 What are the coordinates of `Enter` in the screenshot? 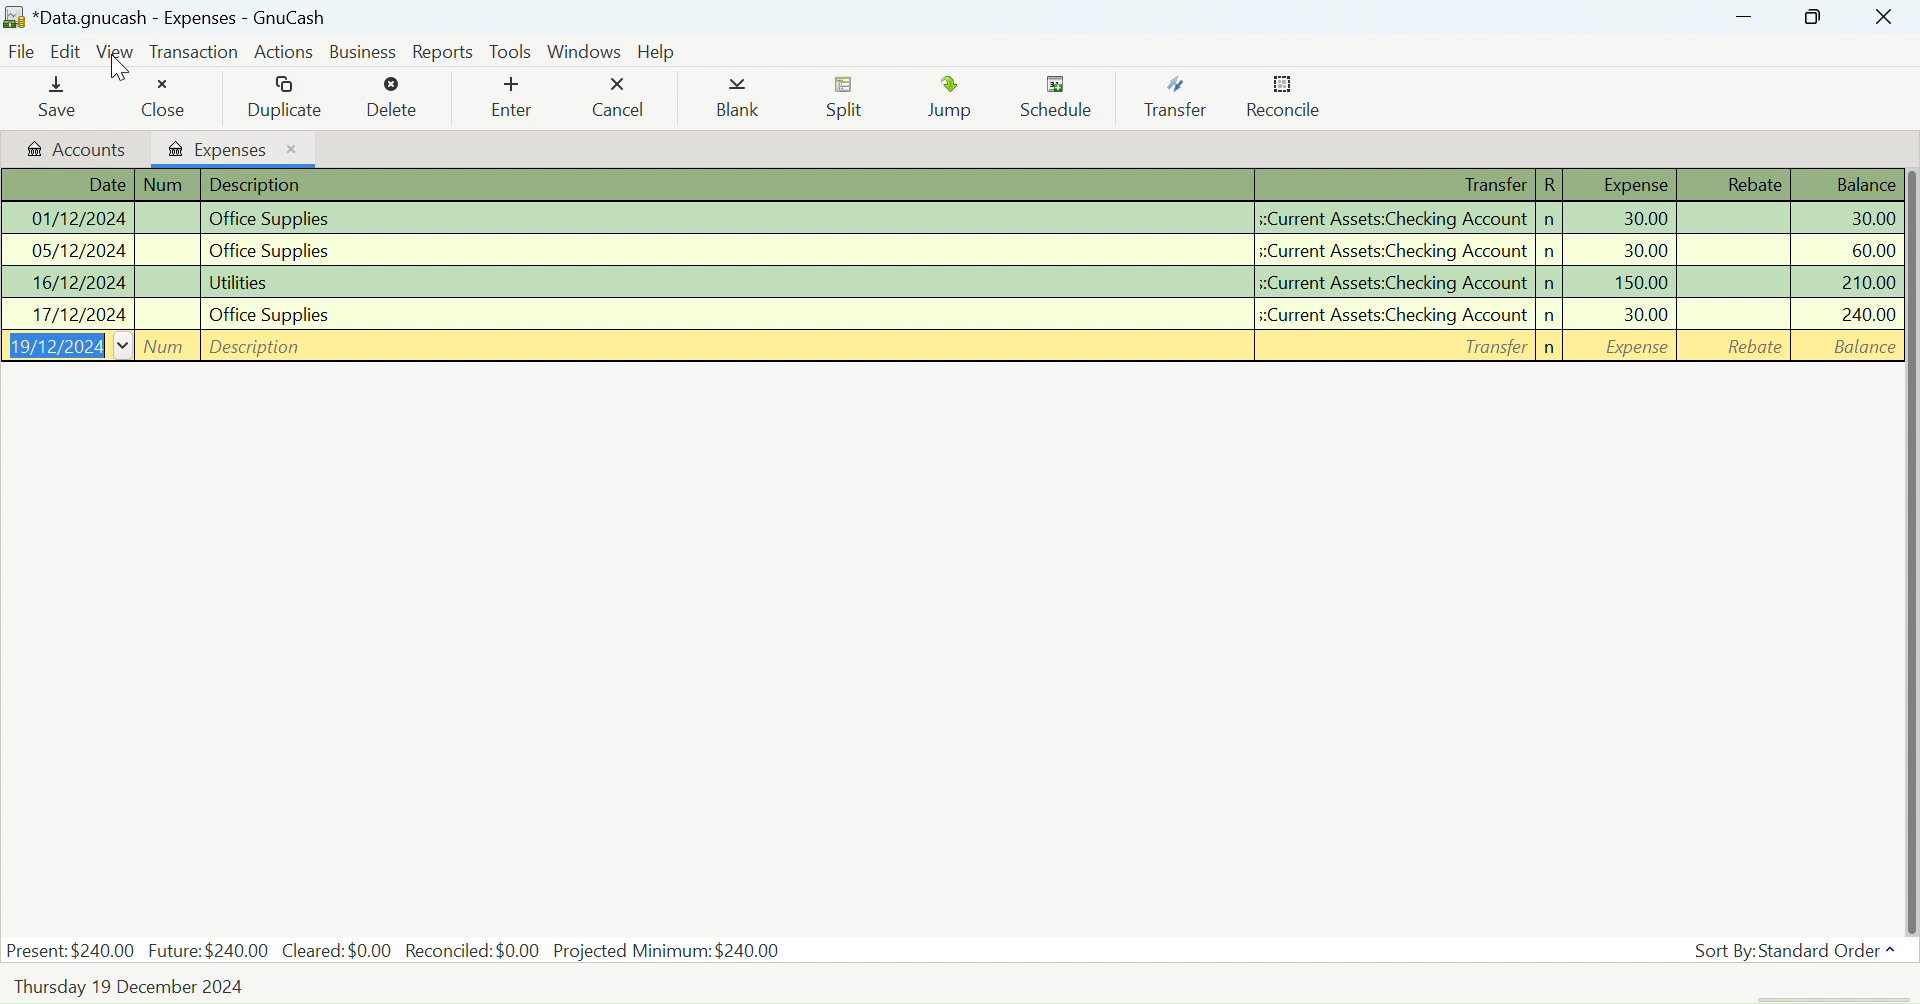 It's located at (509, 100).